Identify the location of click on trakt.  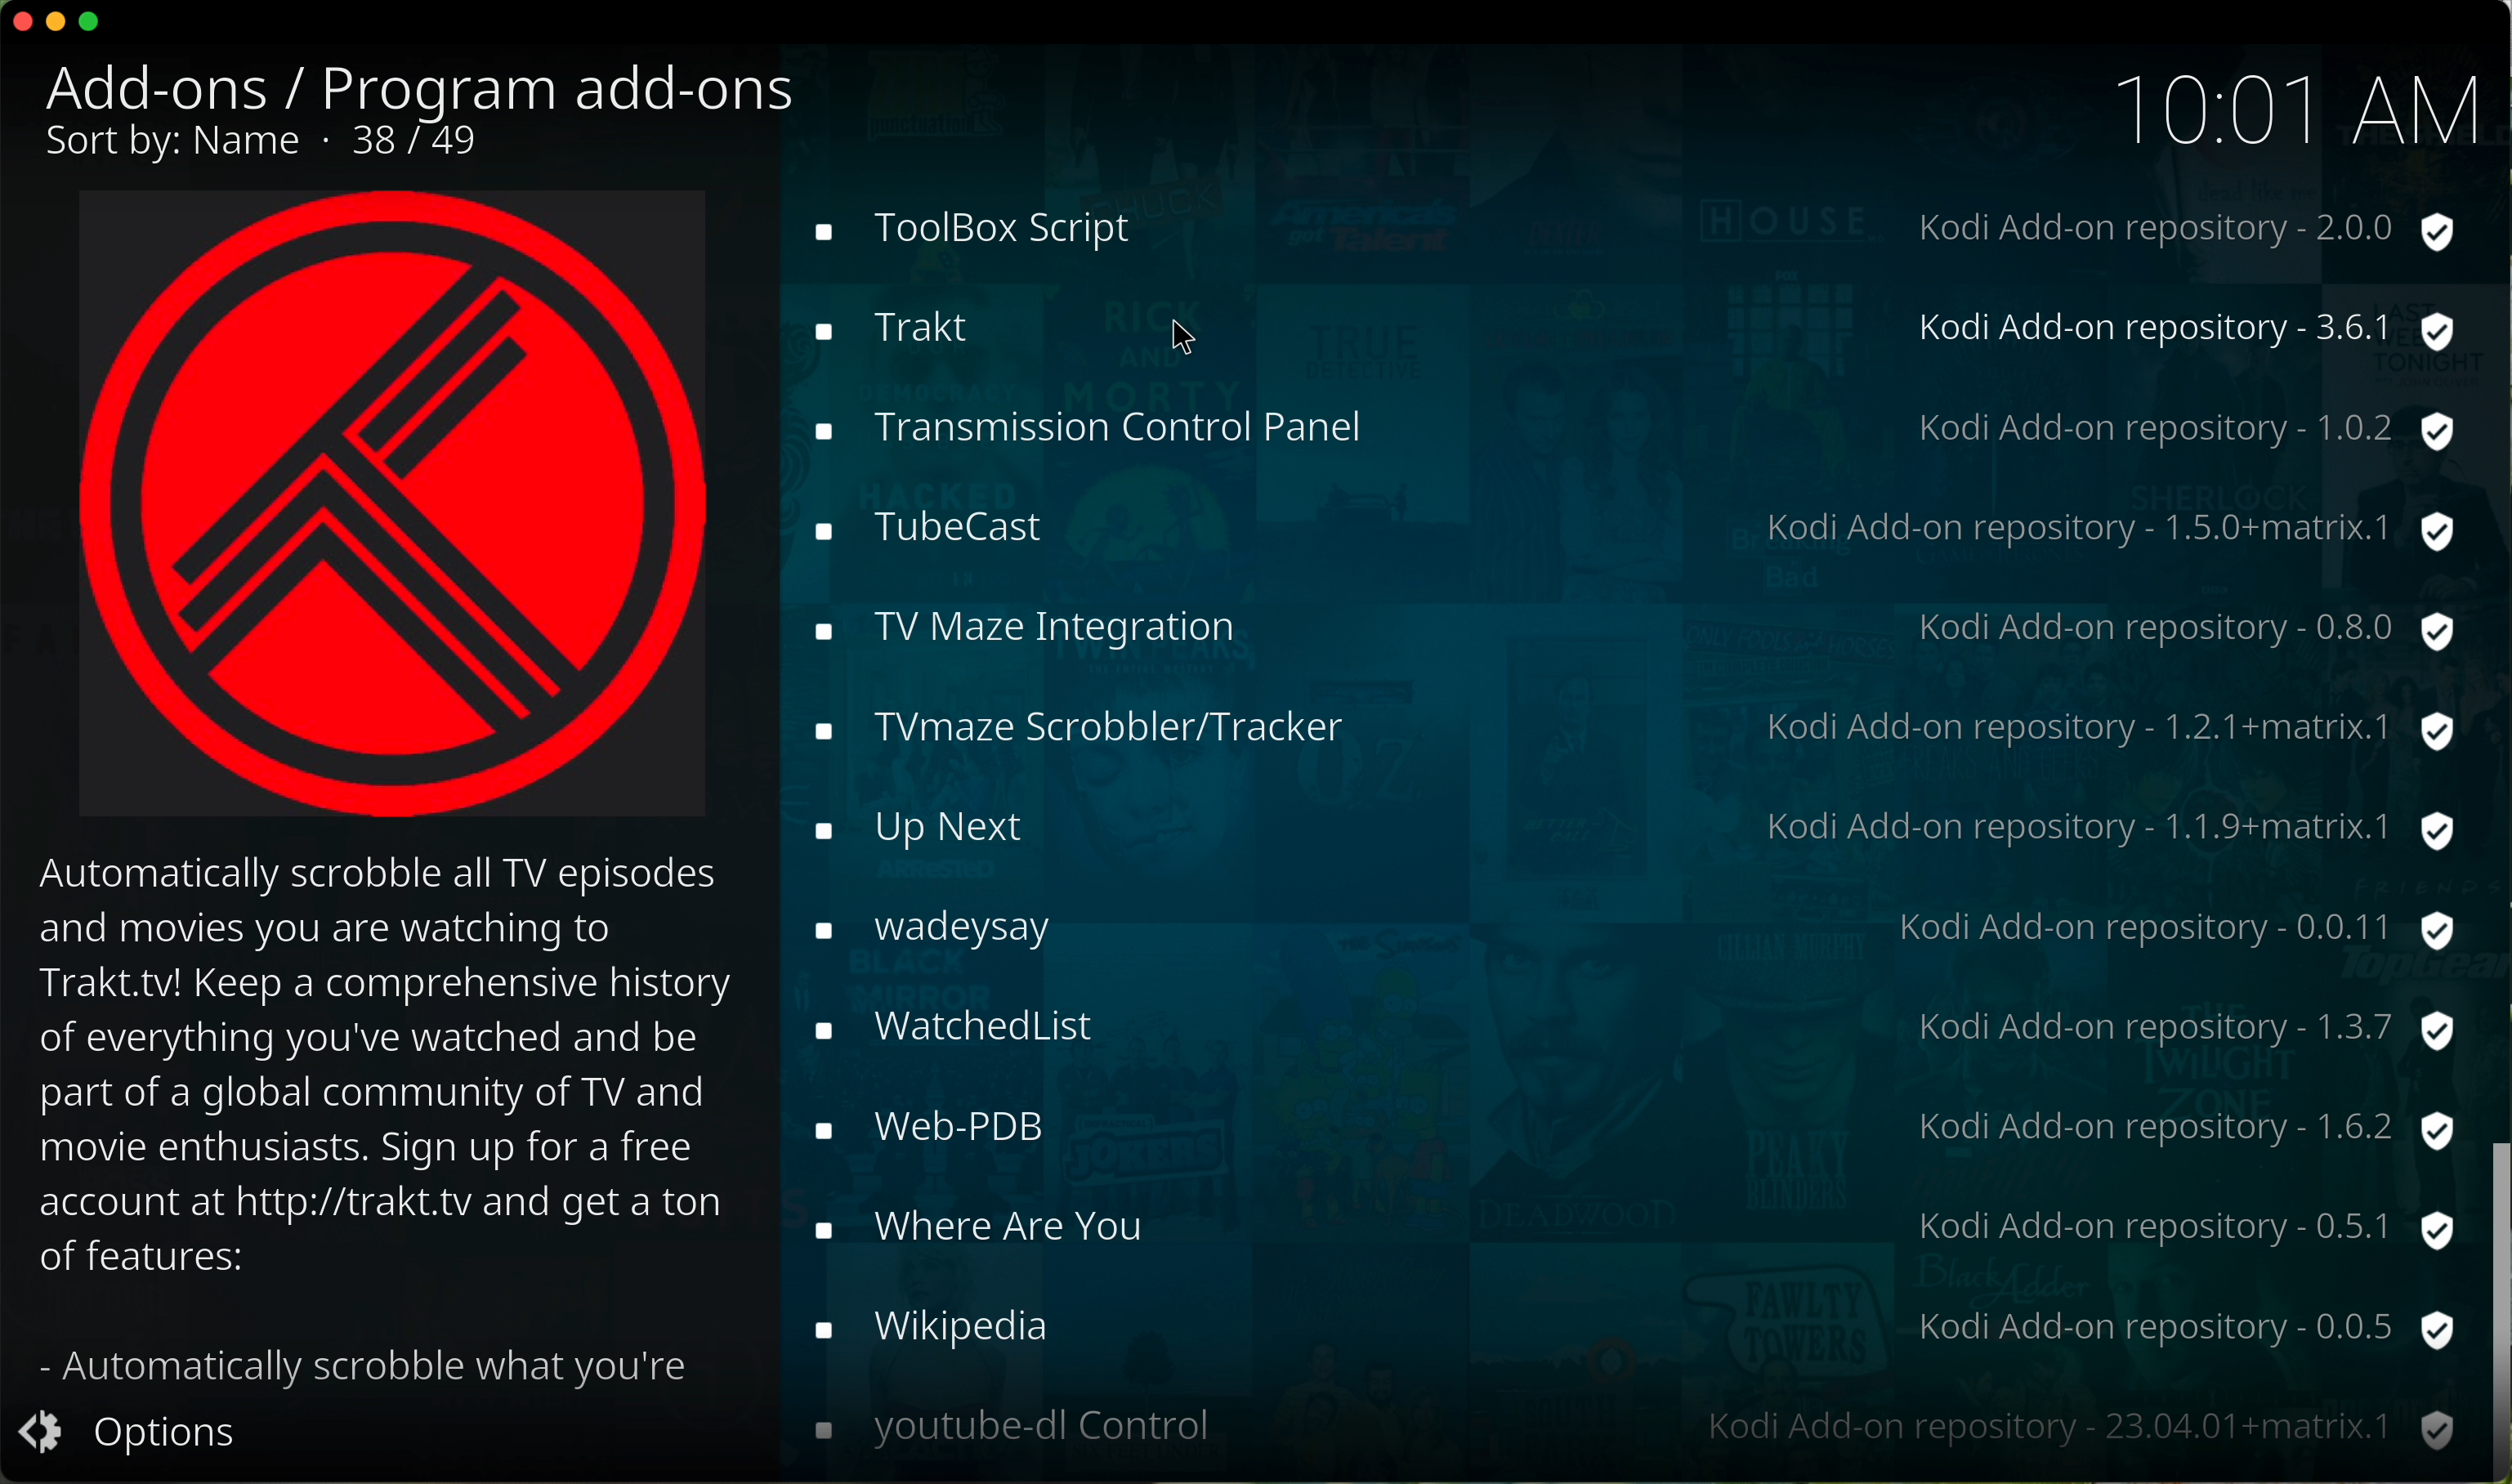
(1634, 330).